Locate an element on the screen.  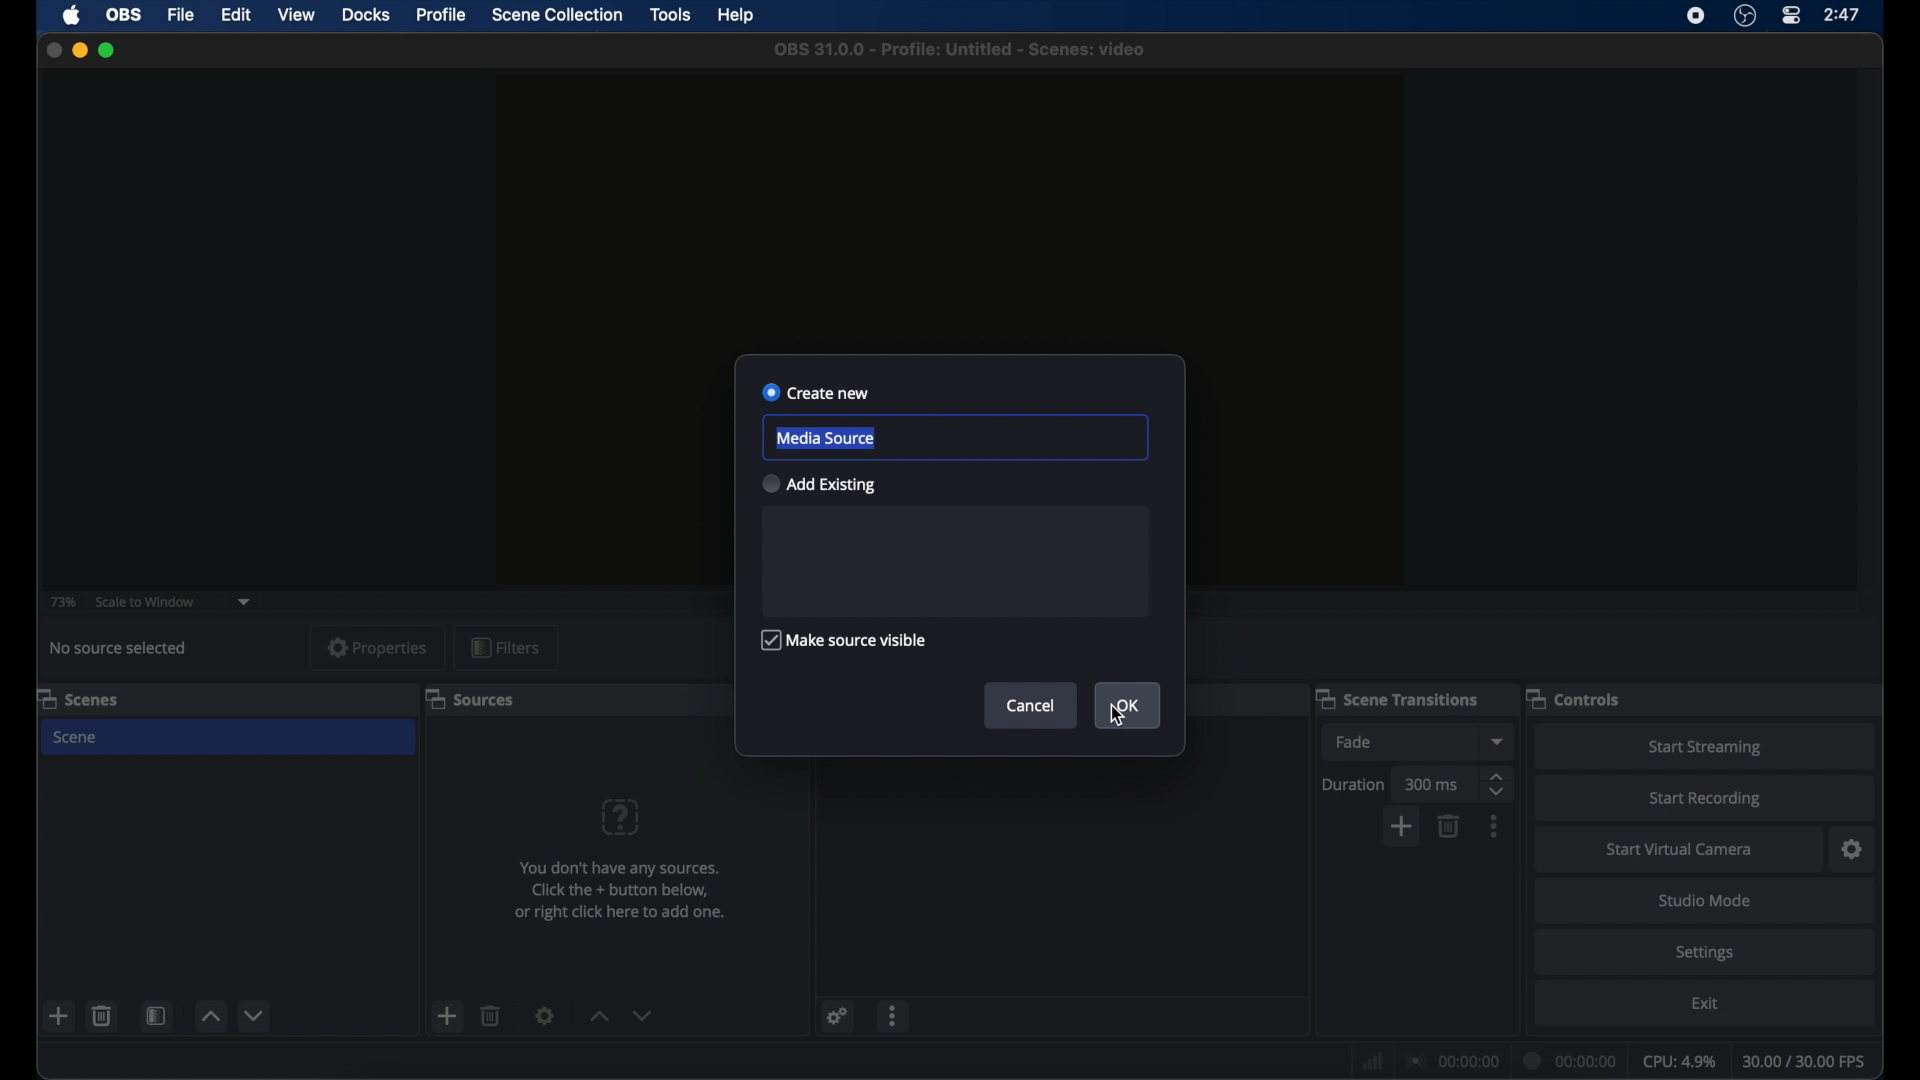
make source visible is located at coordinates (842, 640).